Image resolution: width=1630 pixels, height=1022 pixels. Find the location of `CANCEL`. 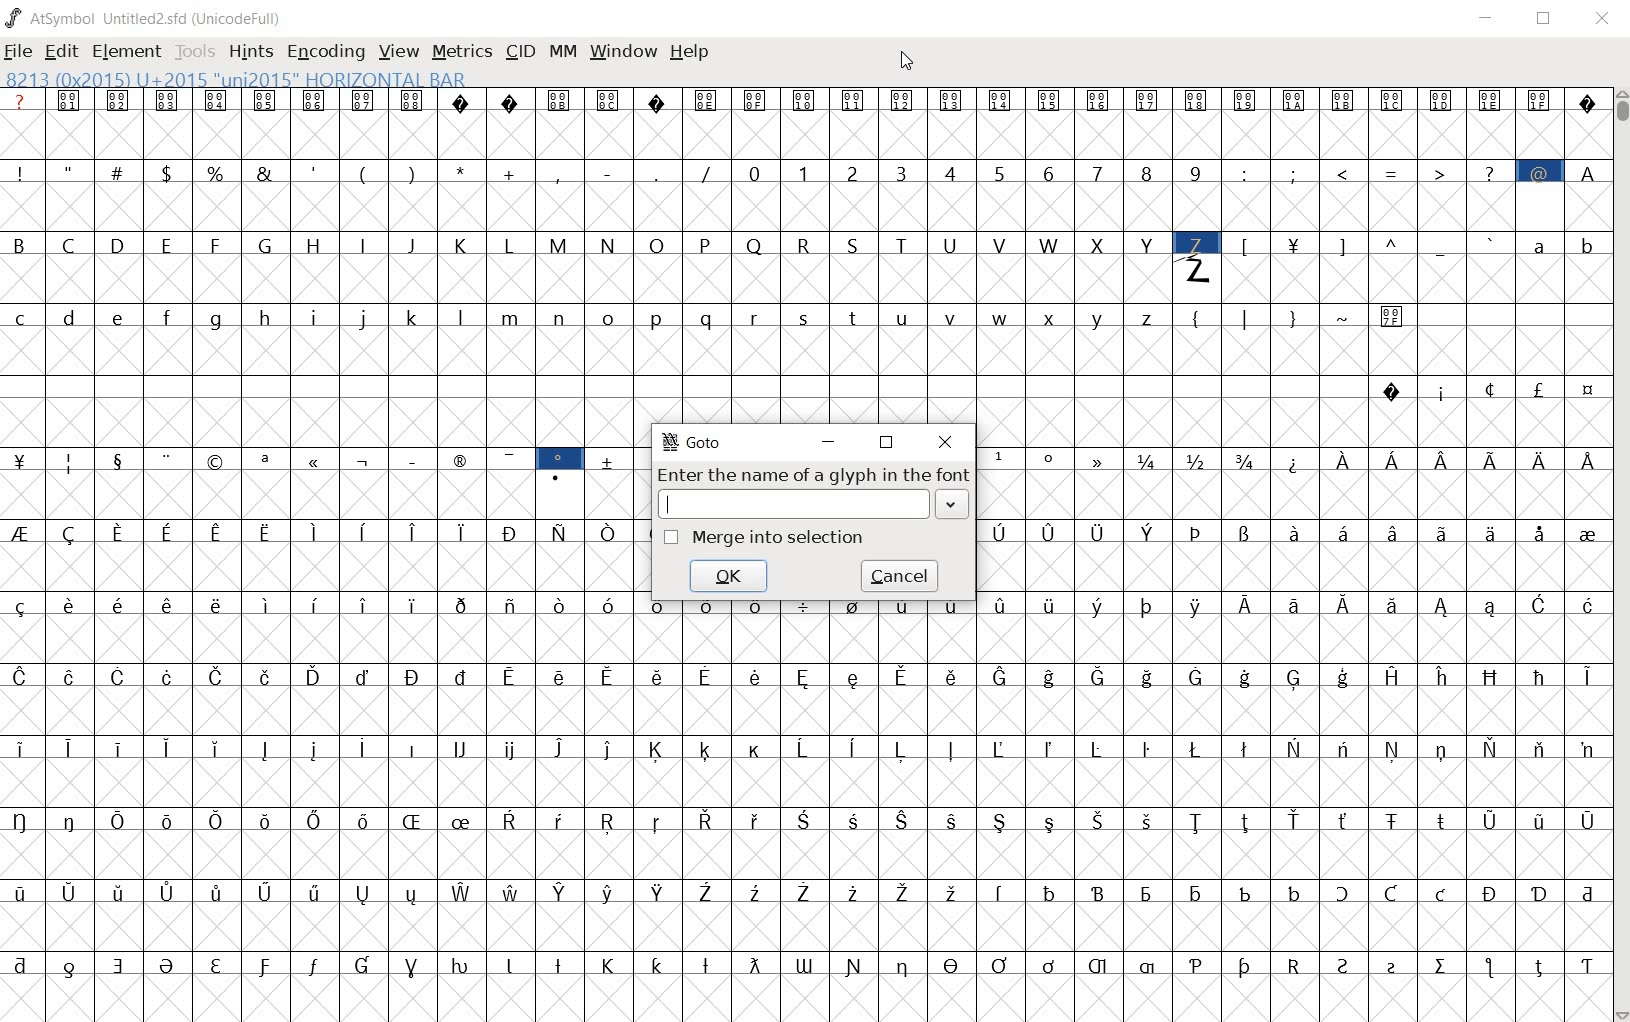

CANCEL is located at coordinates (902, 575).